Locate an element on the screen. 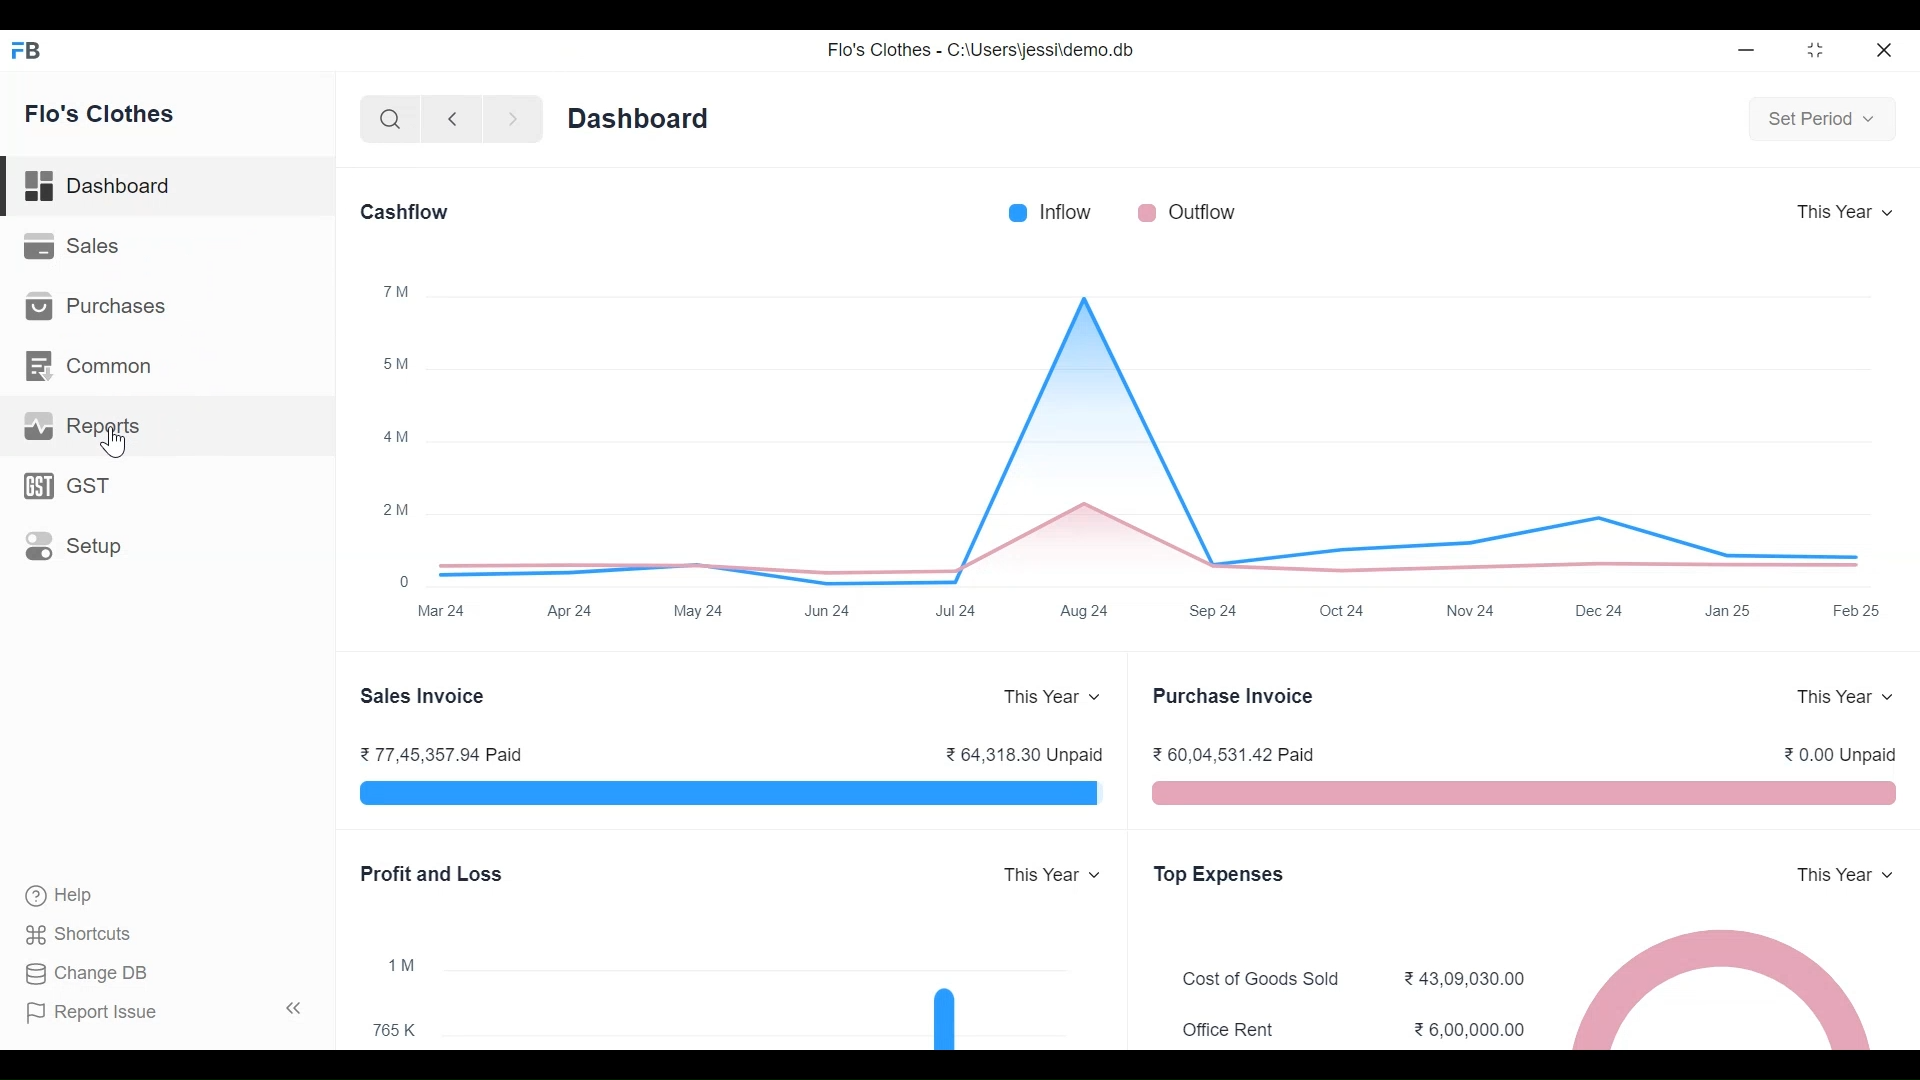 This screenshot has height=1080, width=1920. Set Period  is located at coordinates (1822, 123).